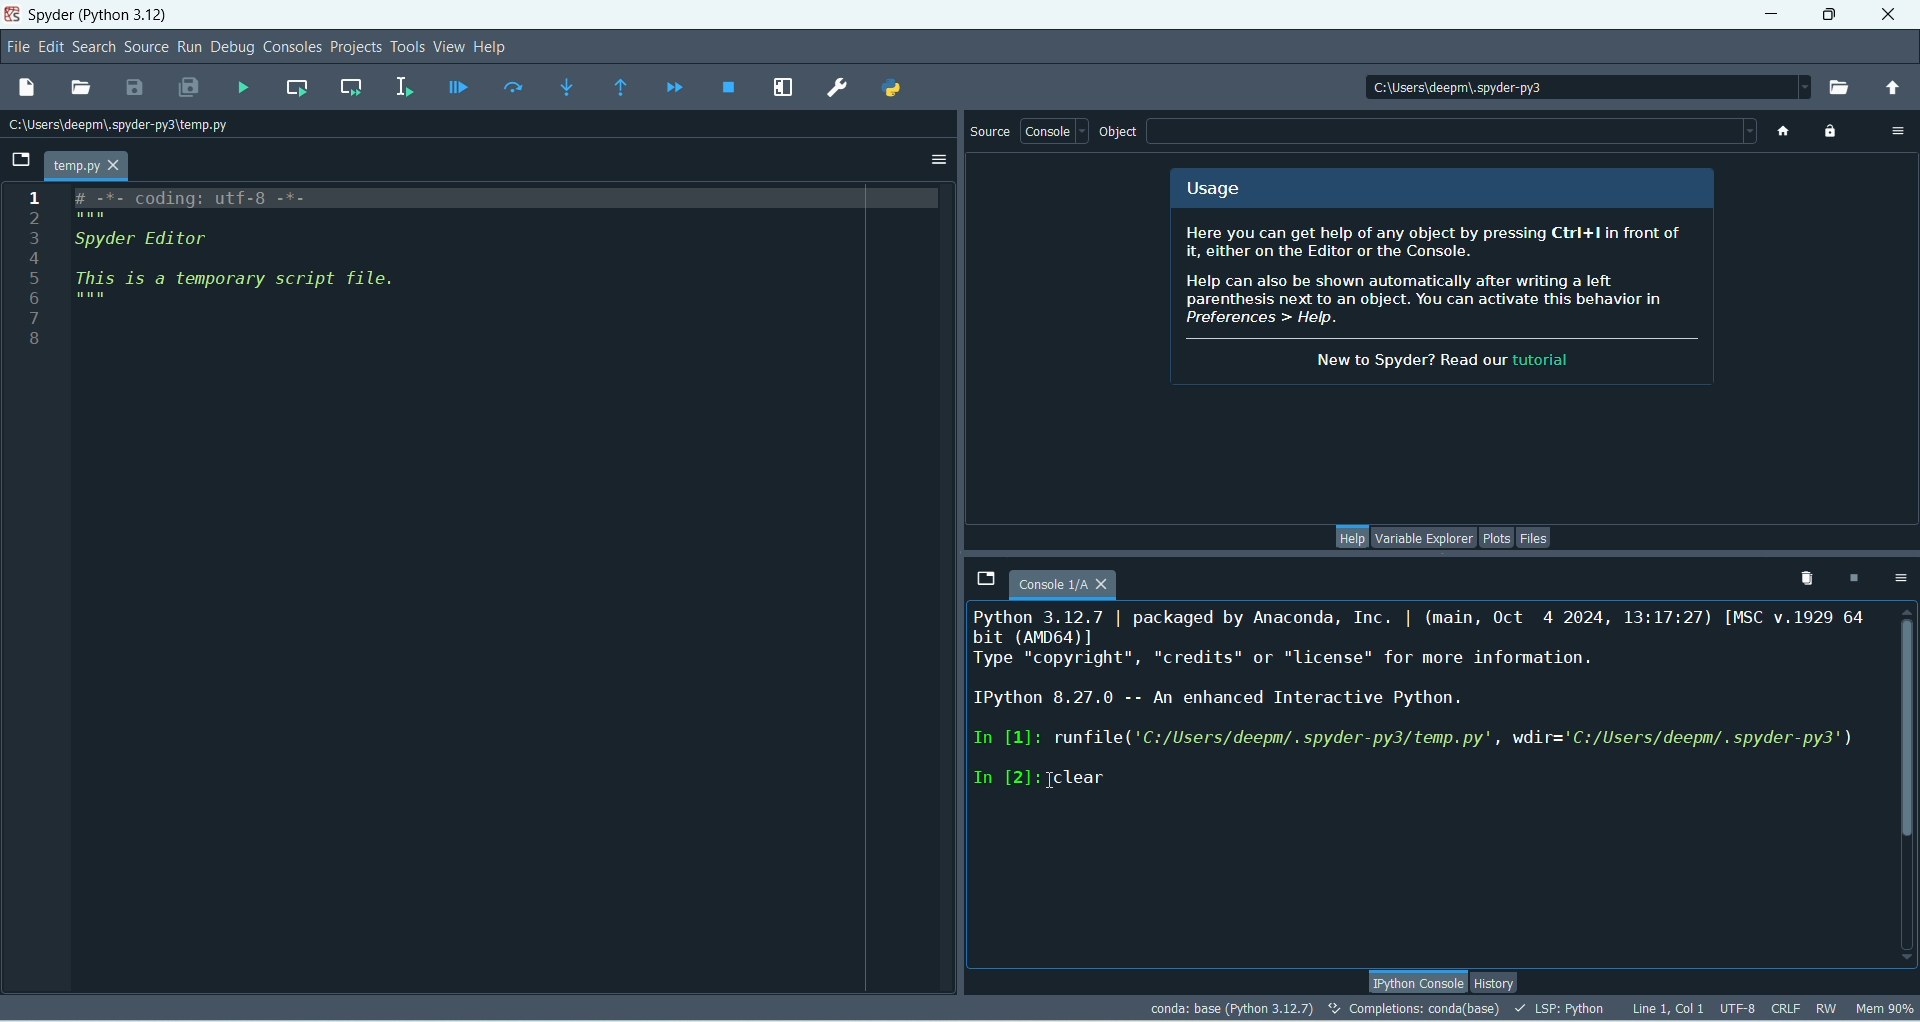 Image resolution: width=1920 pixels, height=1022 pixels. What do you see at coordinates (1560, 1008) in the screenshot?
I see `LSP-PYTHON` at bounding box center [1560, 1008].